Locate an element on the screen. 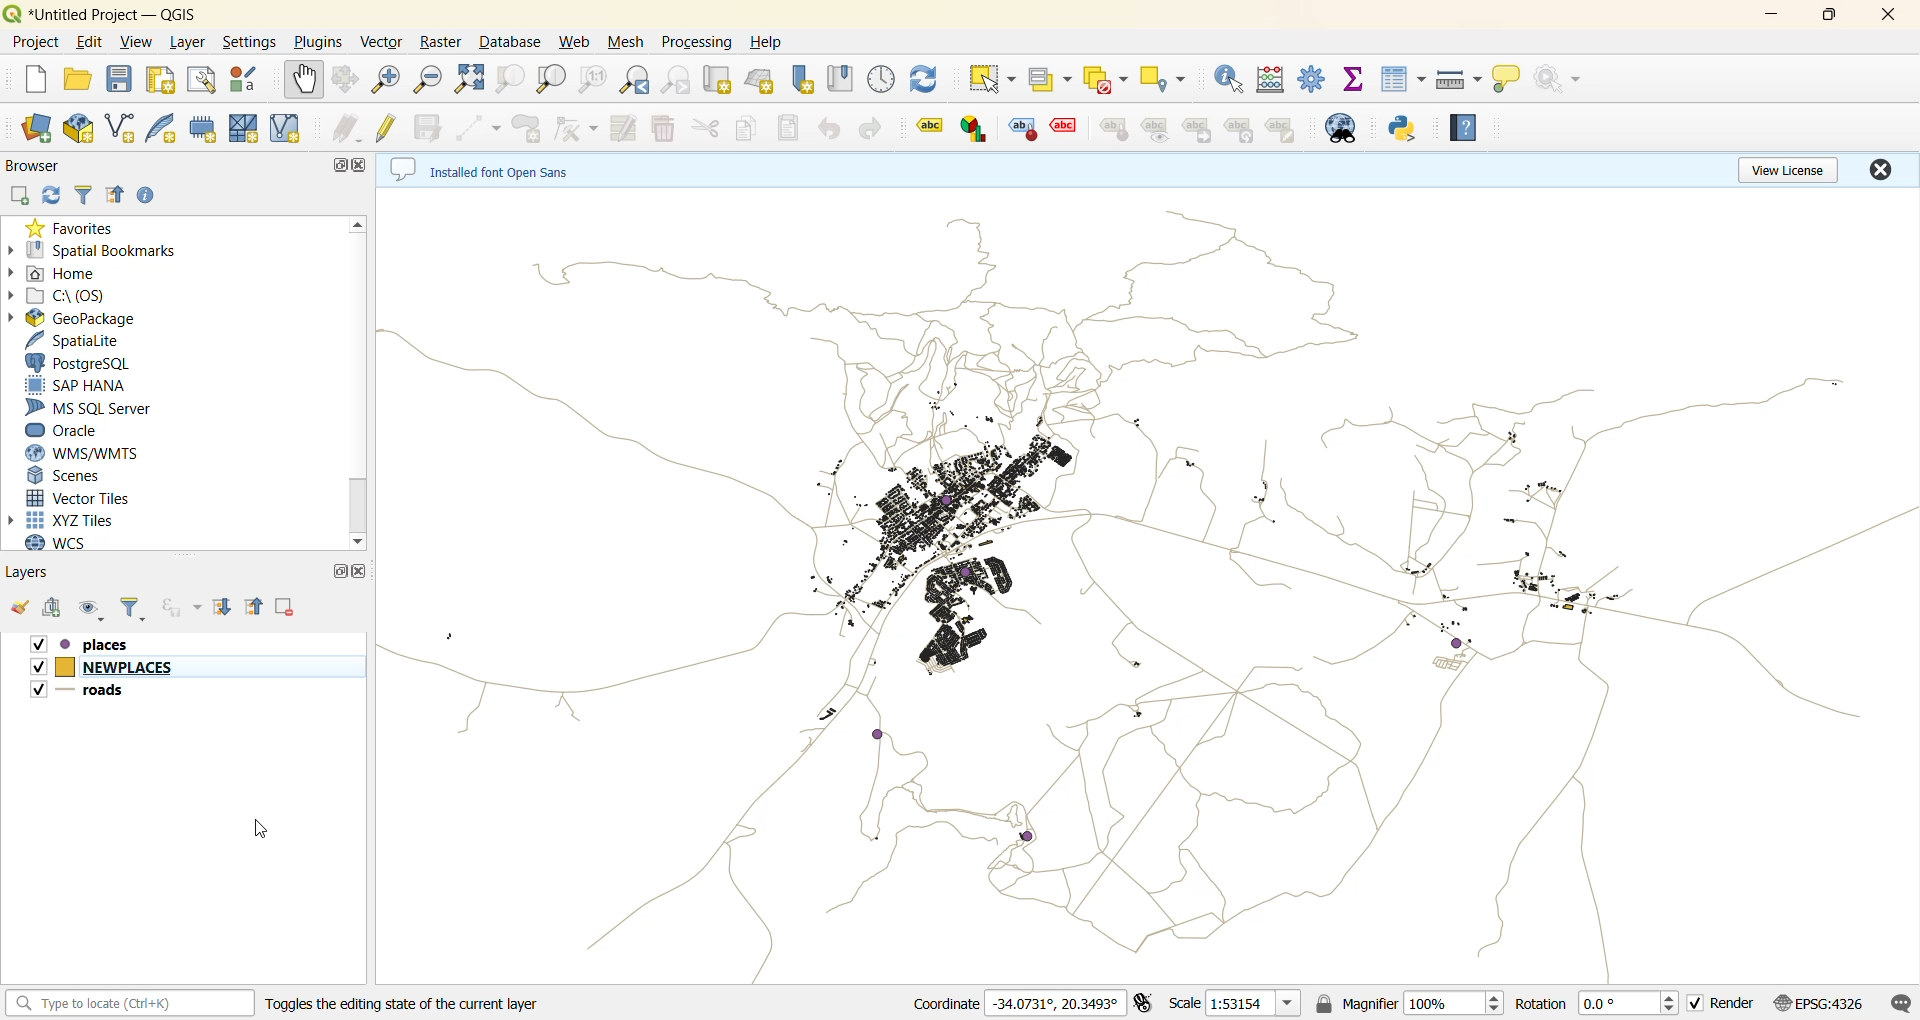  metasearch is located at coordinates (1343, 129).